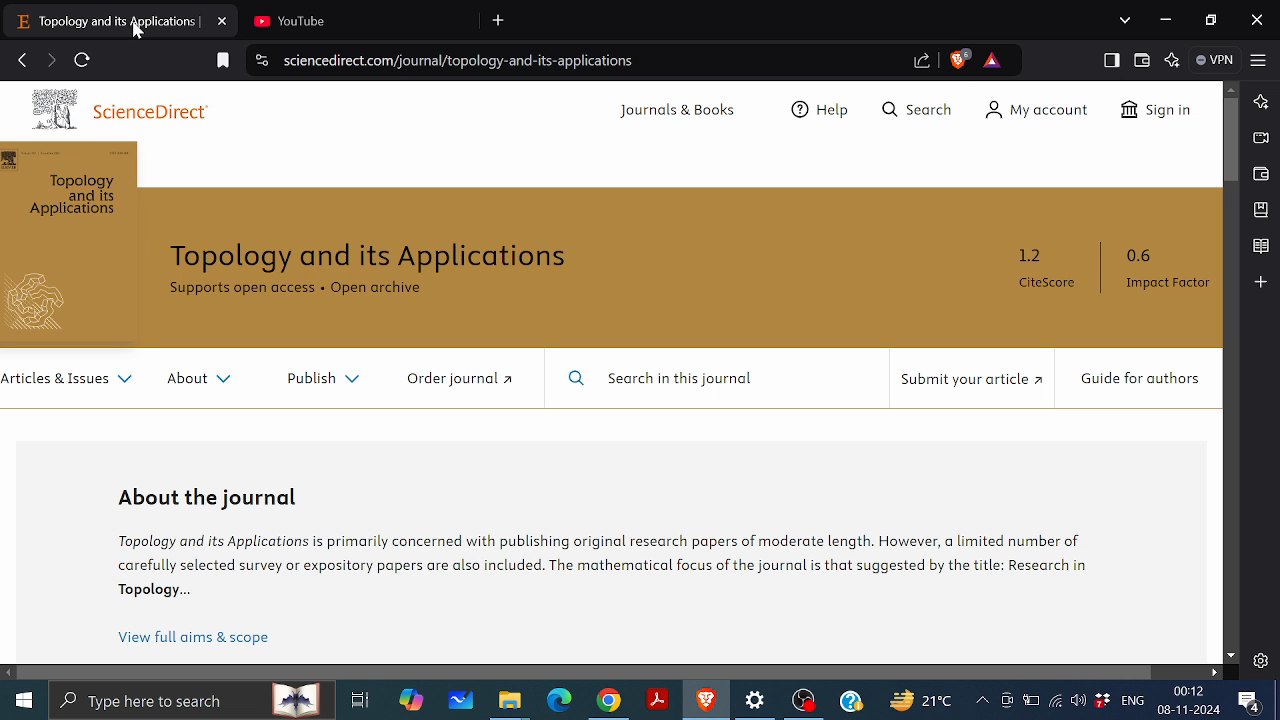  Describe the element at coordinates (1133, 699) in the screenshot. I see `Language` at that location.